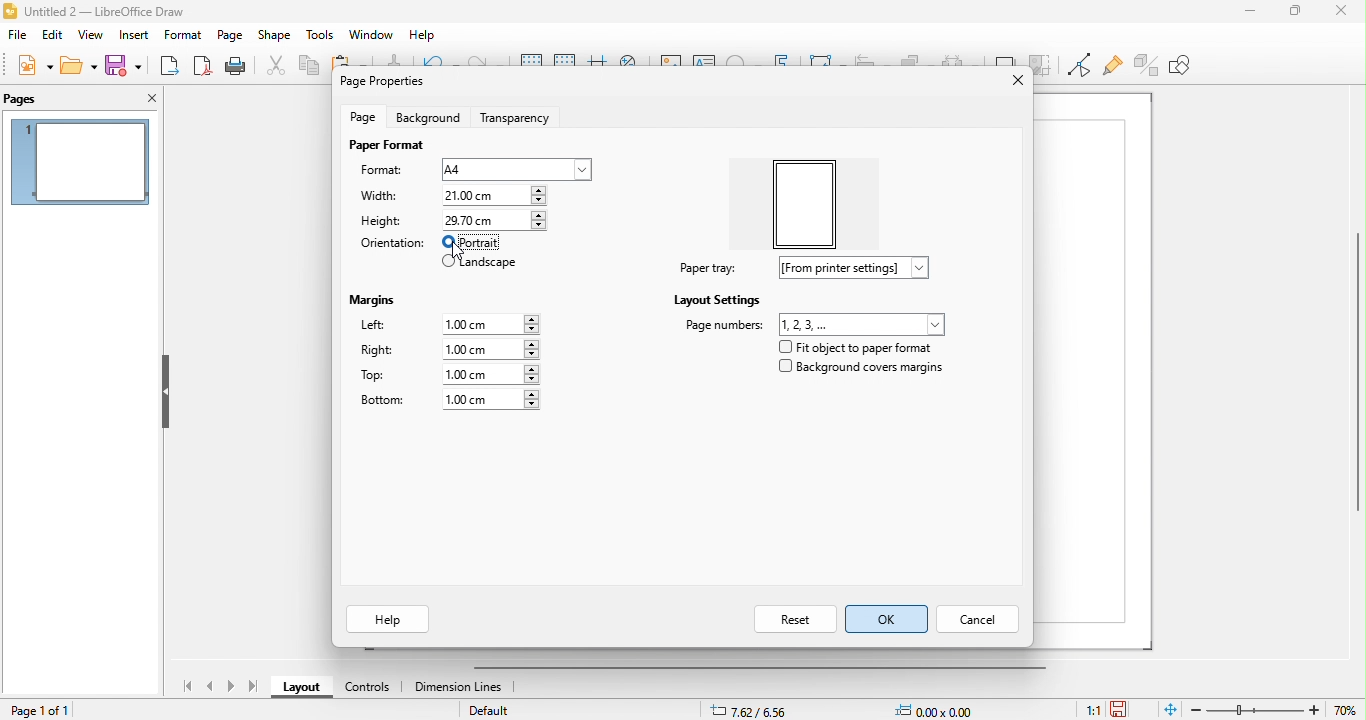  I want to click on right, so click(448, 350).